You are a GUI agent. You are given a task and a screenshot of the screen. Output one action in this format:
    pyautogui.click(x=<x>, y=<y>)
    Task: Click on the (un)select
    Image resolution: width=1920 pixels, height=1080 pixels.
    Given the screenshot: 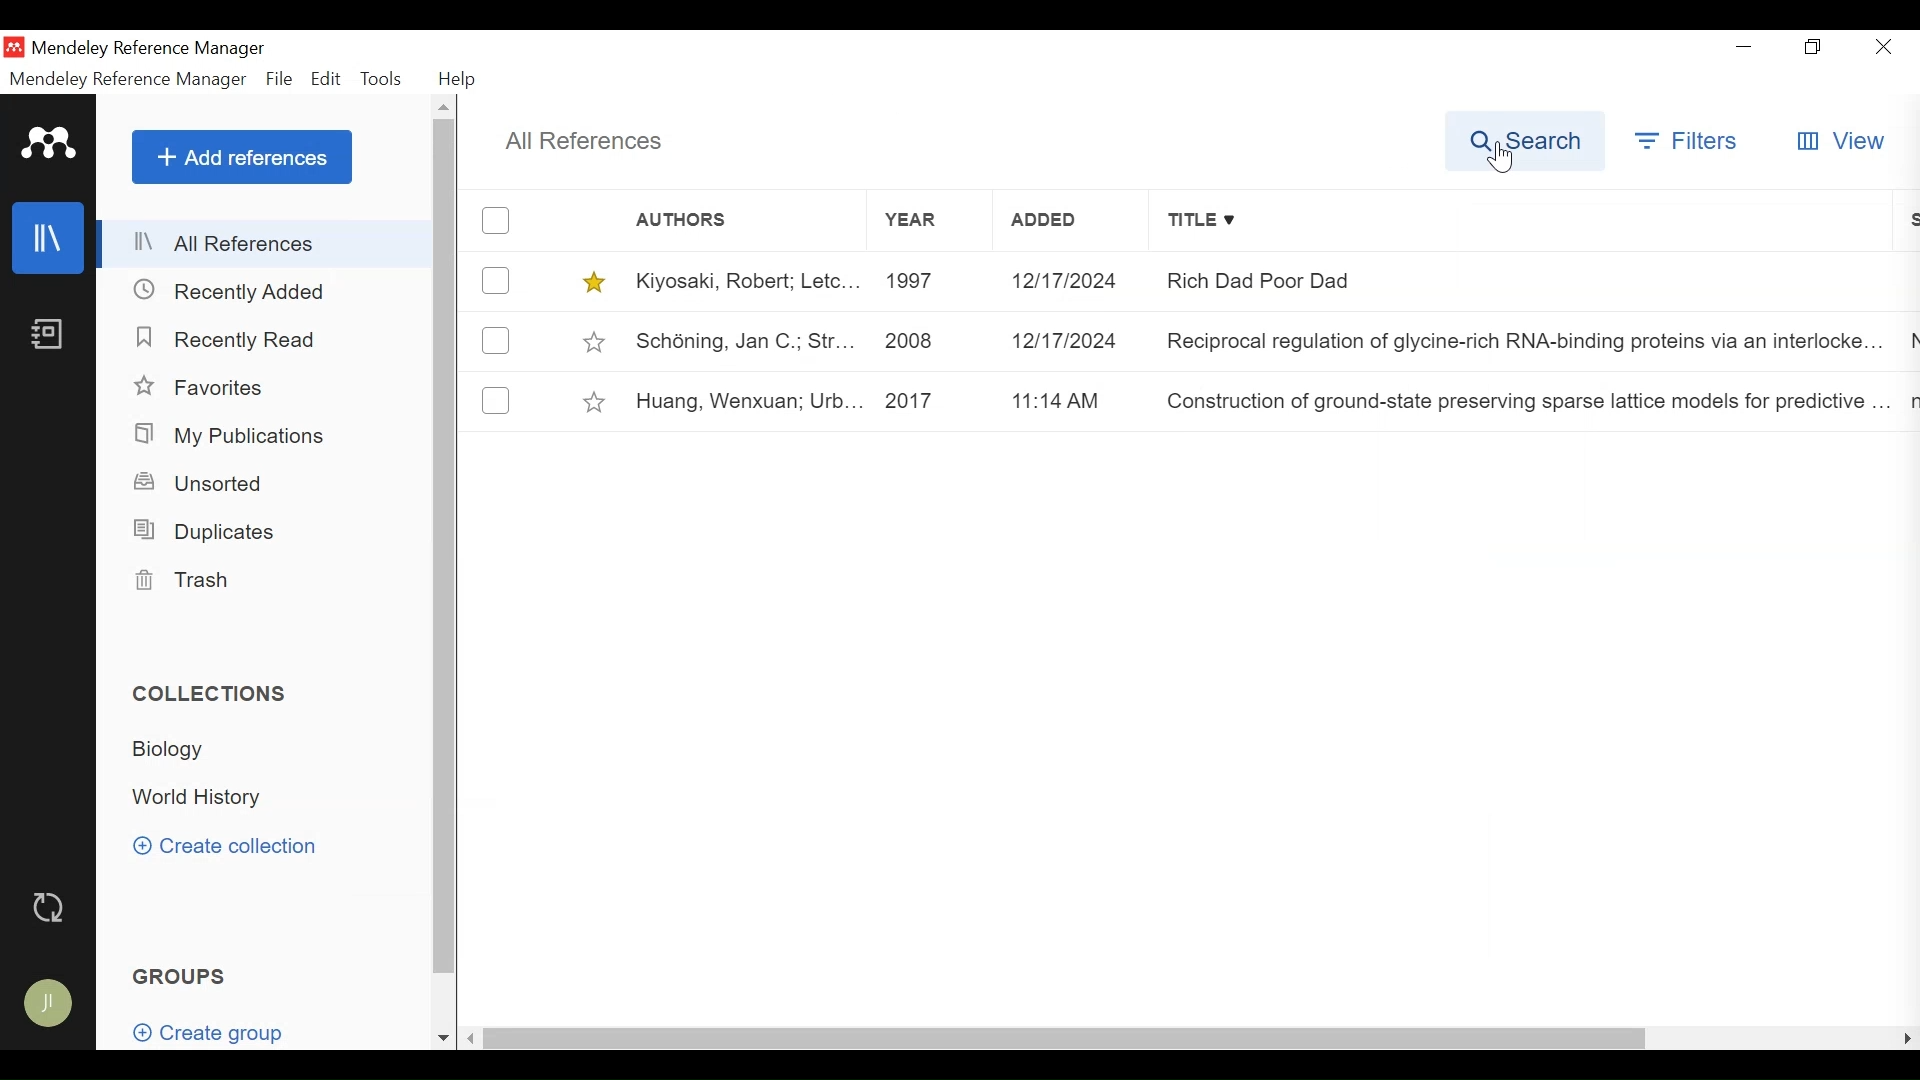 What is the action you would take?
    pyautogui.click(x=497, y=340)
    